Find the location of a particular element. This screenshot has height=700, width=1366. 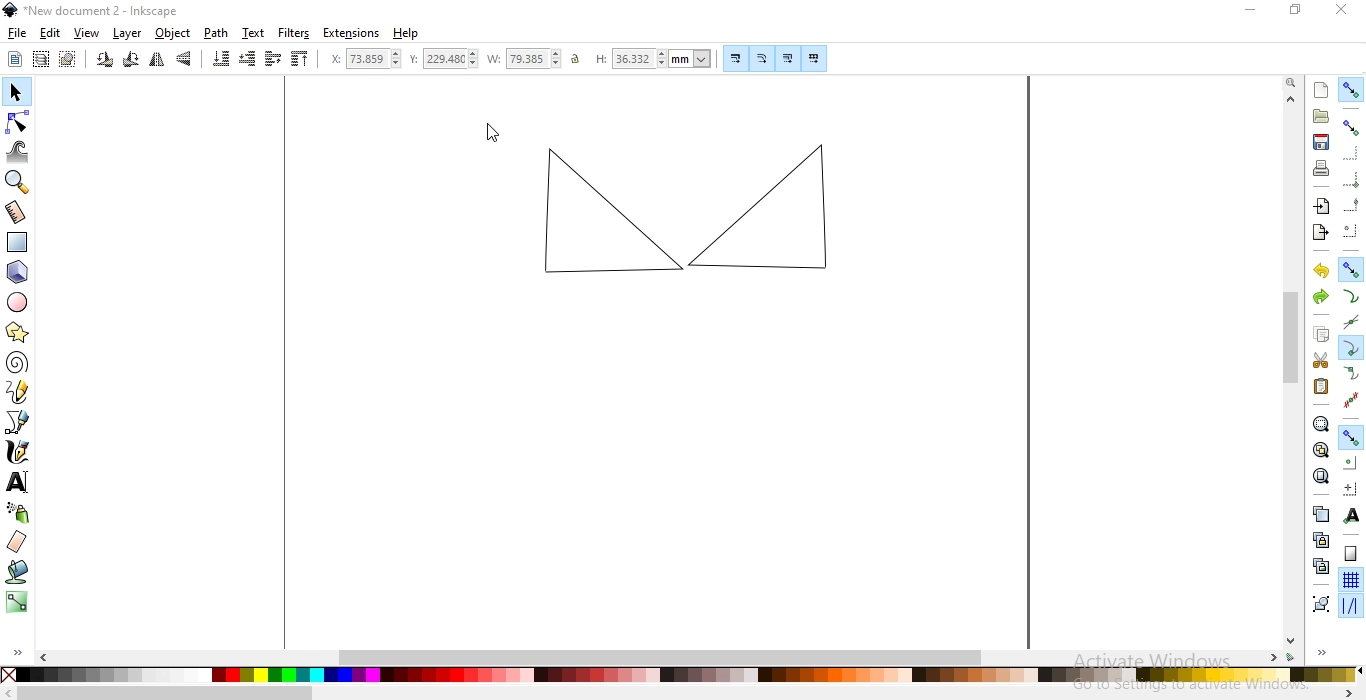

scrollbar is located at coordinates (1289, 372).